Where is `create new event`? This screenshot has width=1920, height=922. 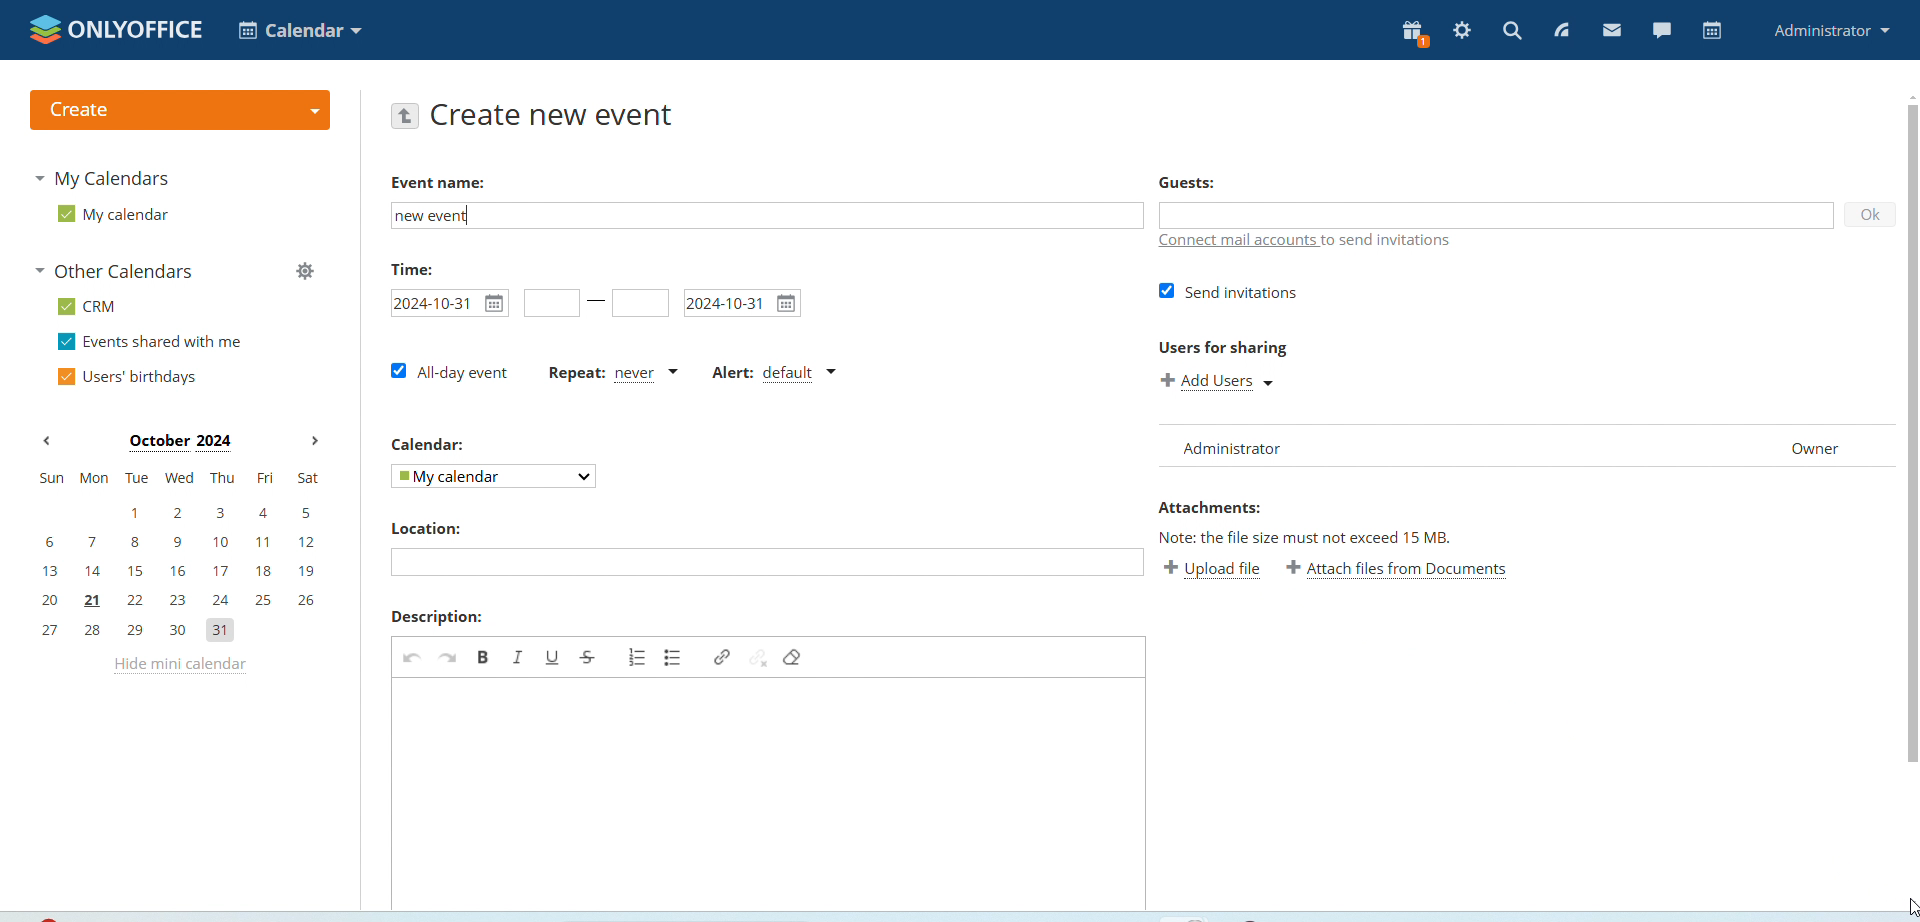
create new event is located at coordinates (558, 119).